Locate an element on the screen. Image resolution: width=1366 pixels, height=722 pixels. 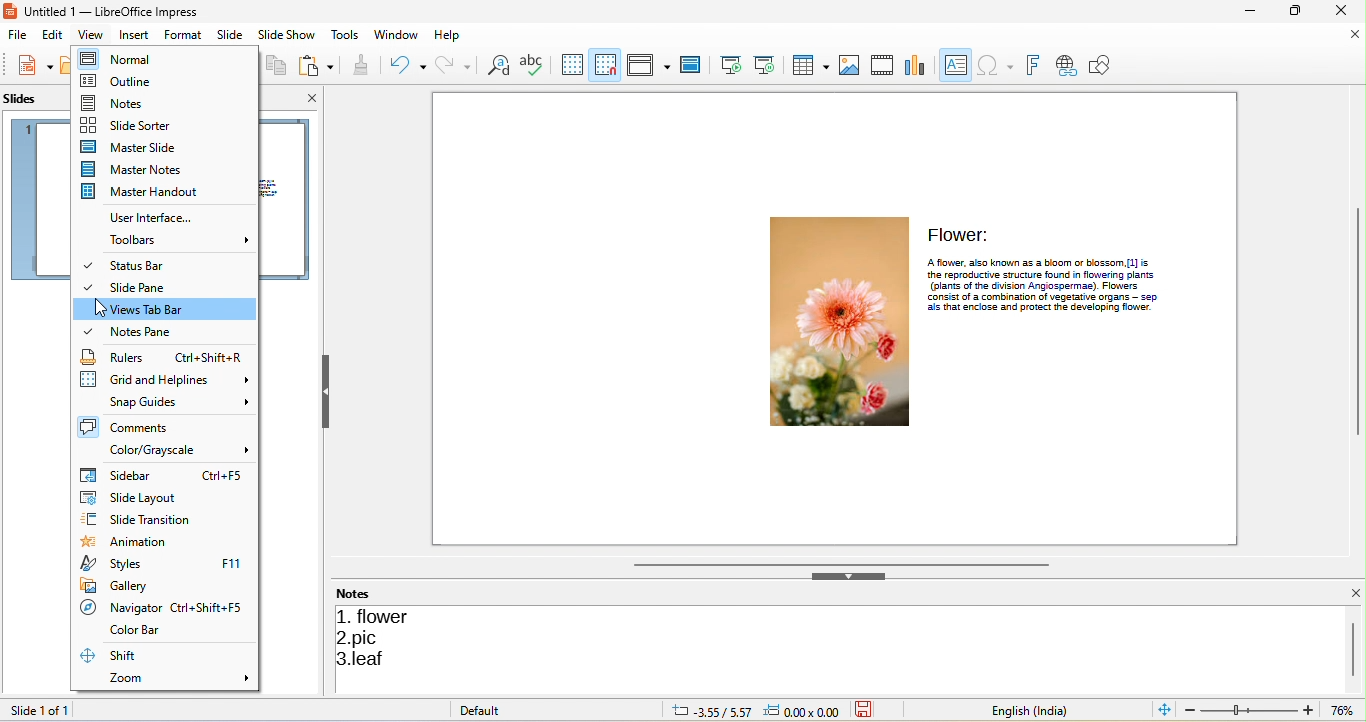
rulers is located at coordinates (163, 356).